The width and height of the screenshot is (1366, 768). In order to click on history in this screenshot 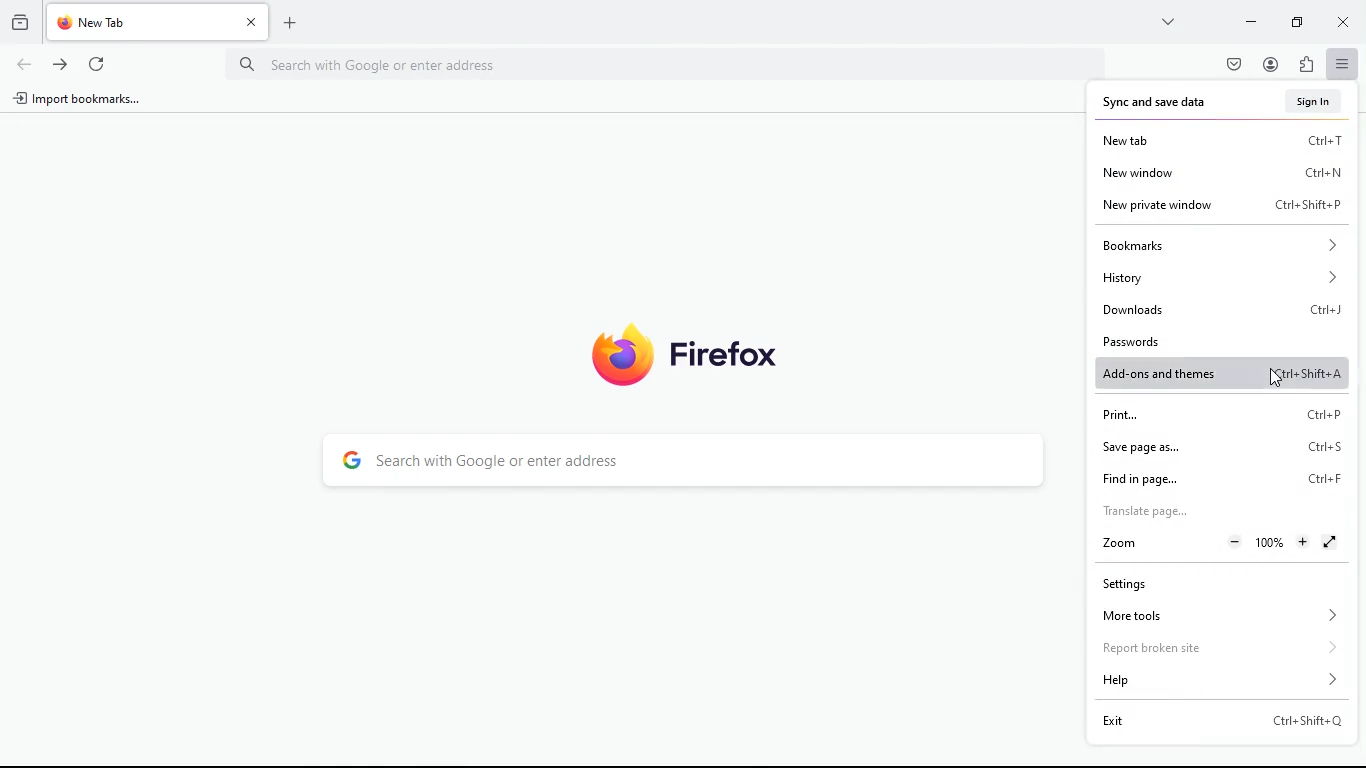, I will do `click(20, 25)`.